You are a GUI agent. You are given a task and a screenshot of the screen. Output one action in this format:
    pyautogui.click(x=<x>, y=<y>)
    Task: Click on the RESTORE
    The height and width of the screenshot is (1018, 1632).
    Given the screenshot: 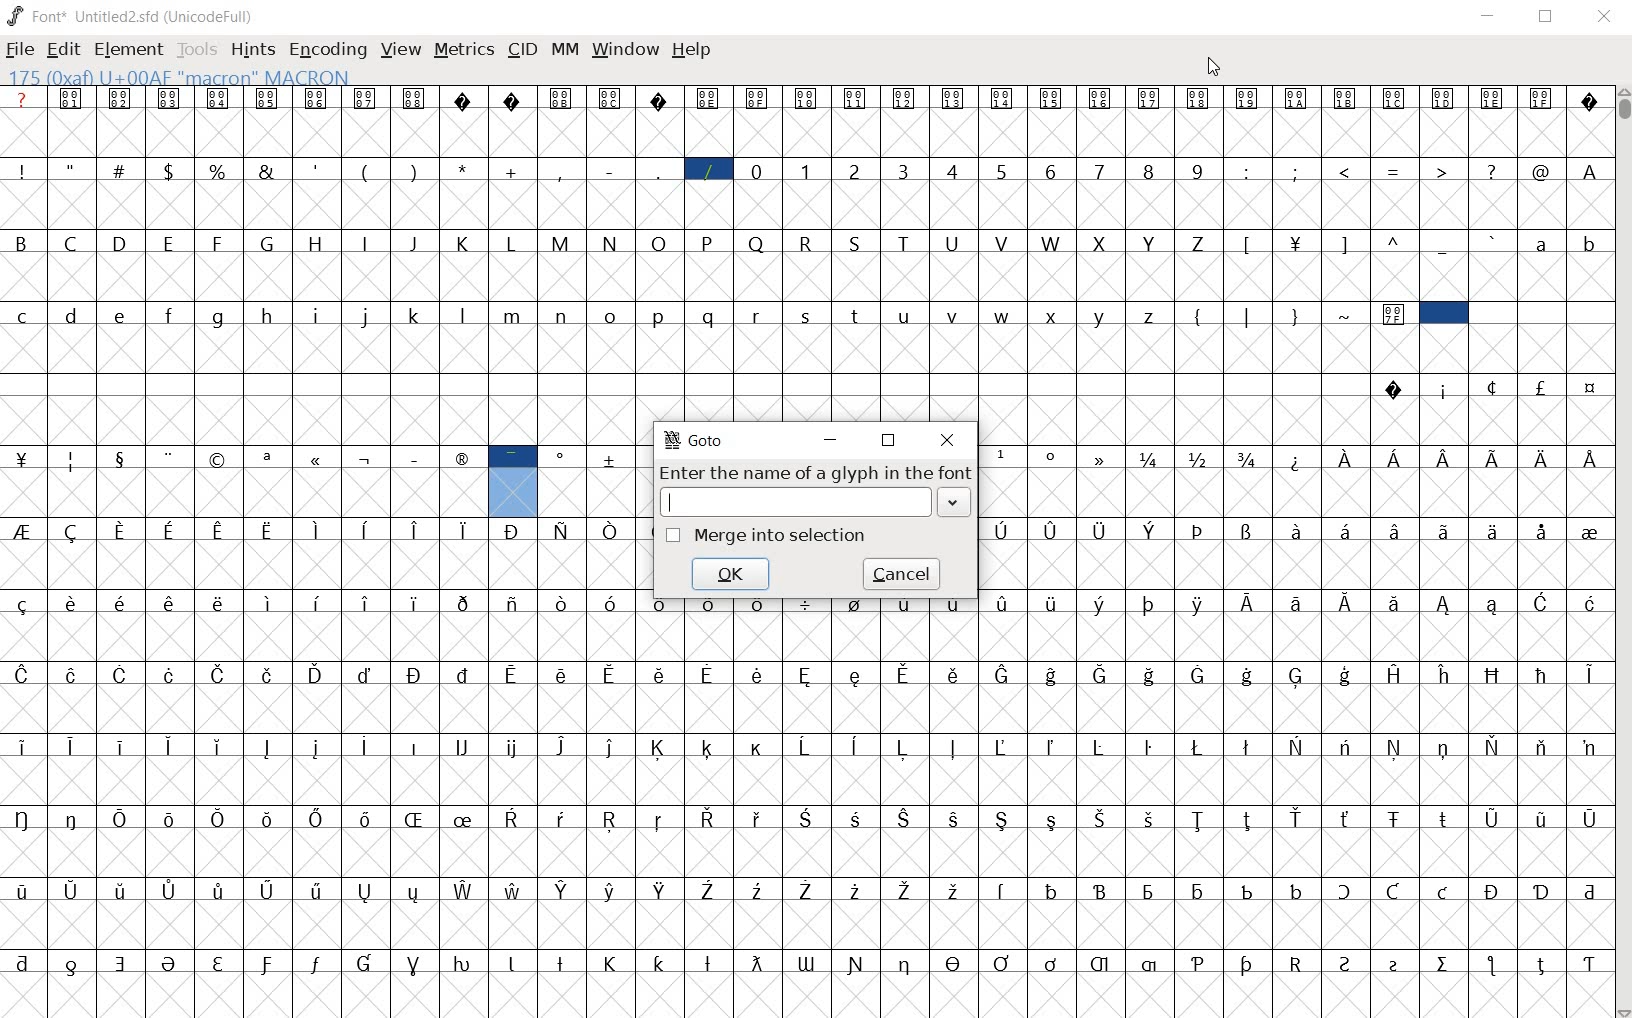 What is the action you would take?
    pyautogui.click(x=1545, y=19)
    